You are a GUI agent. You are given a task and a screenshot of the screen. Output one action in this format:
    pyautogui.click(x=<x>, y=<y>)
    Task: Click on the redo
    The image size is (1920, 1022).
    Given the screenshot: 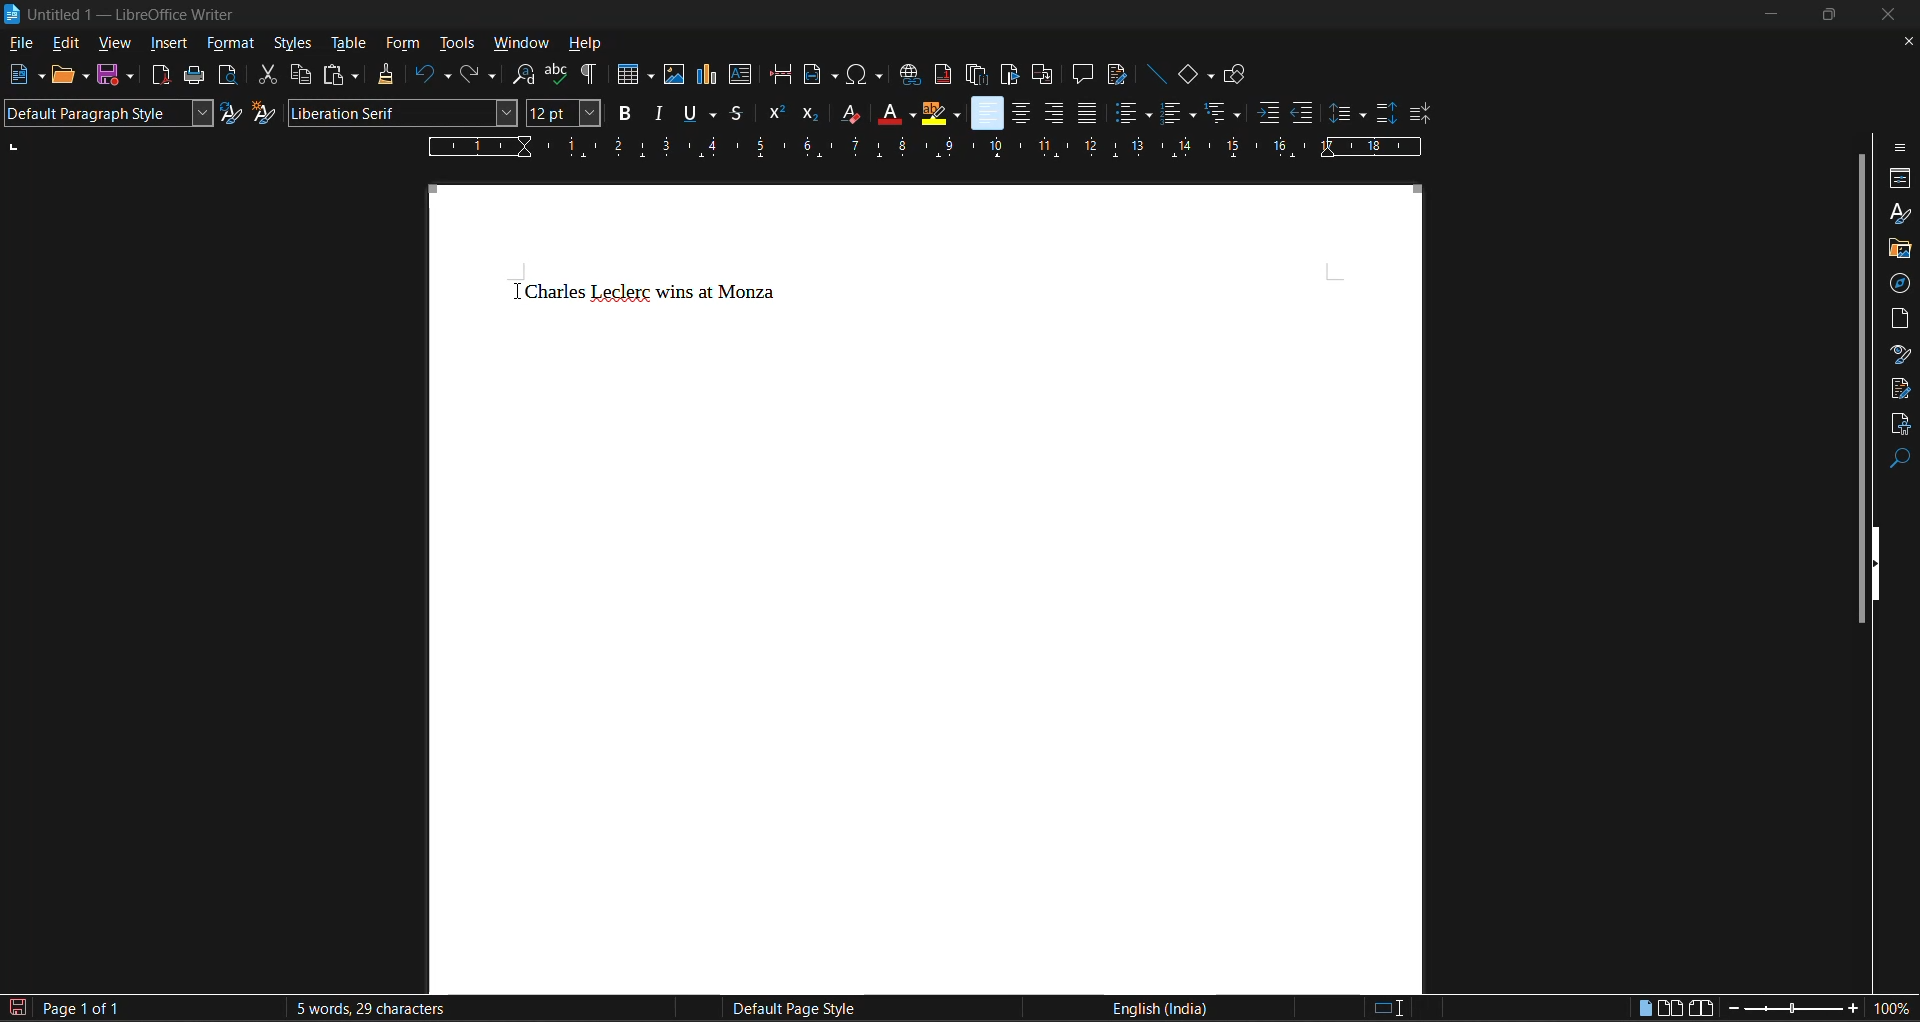 What is the action you would take?
    pyautogui.click(x=482, y=74)
    